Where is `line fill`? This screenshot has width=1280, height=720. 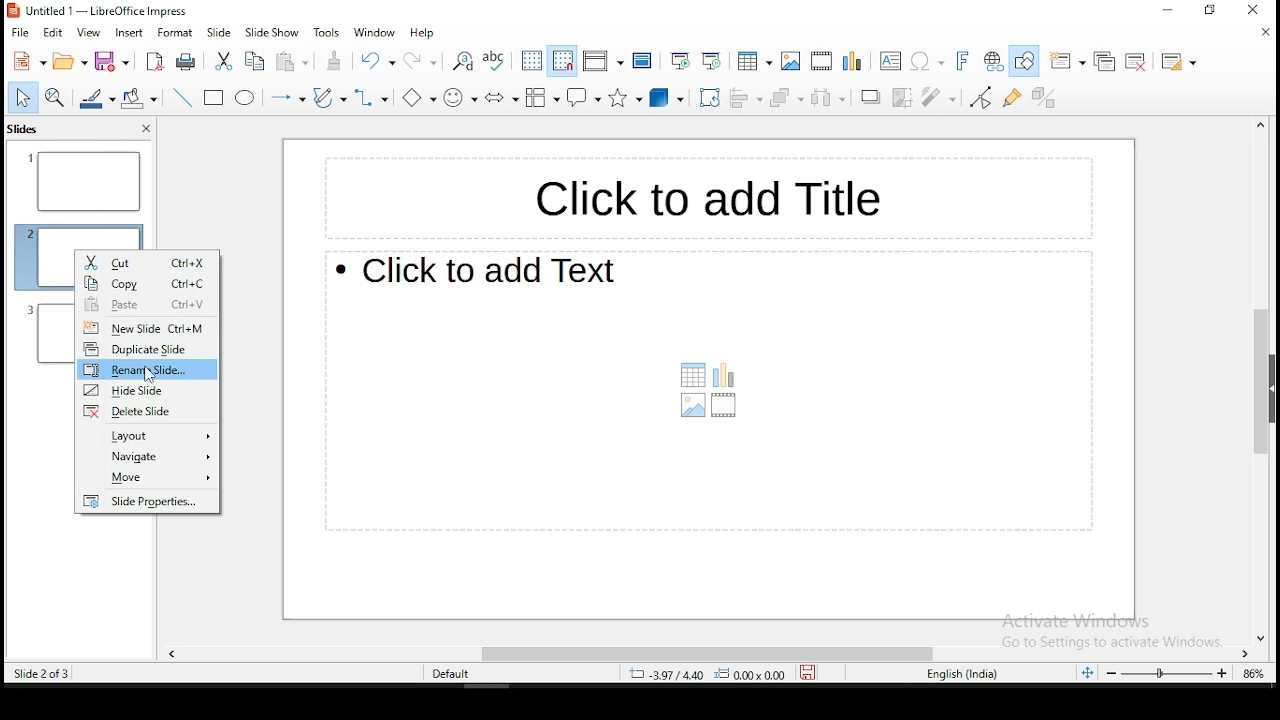
line fill is located at coordinates (95, 98).